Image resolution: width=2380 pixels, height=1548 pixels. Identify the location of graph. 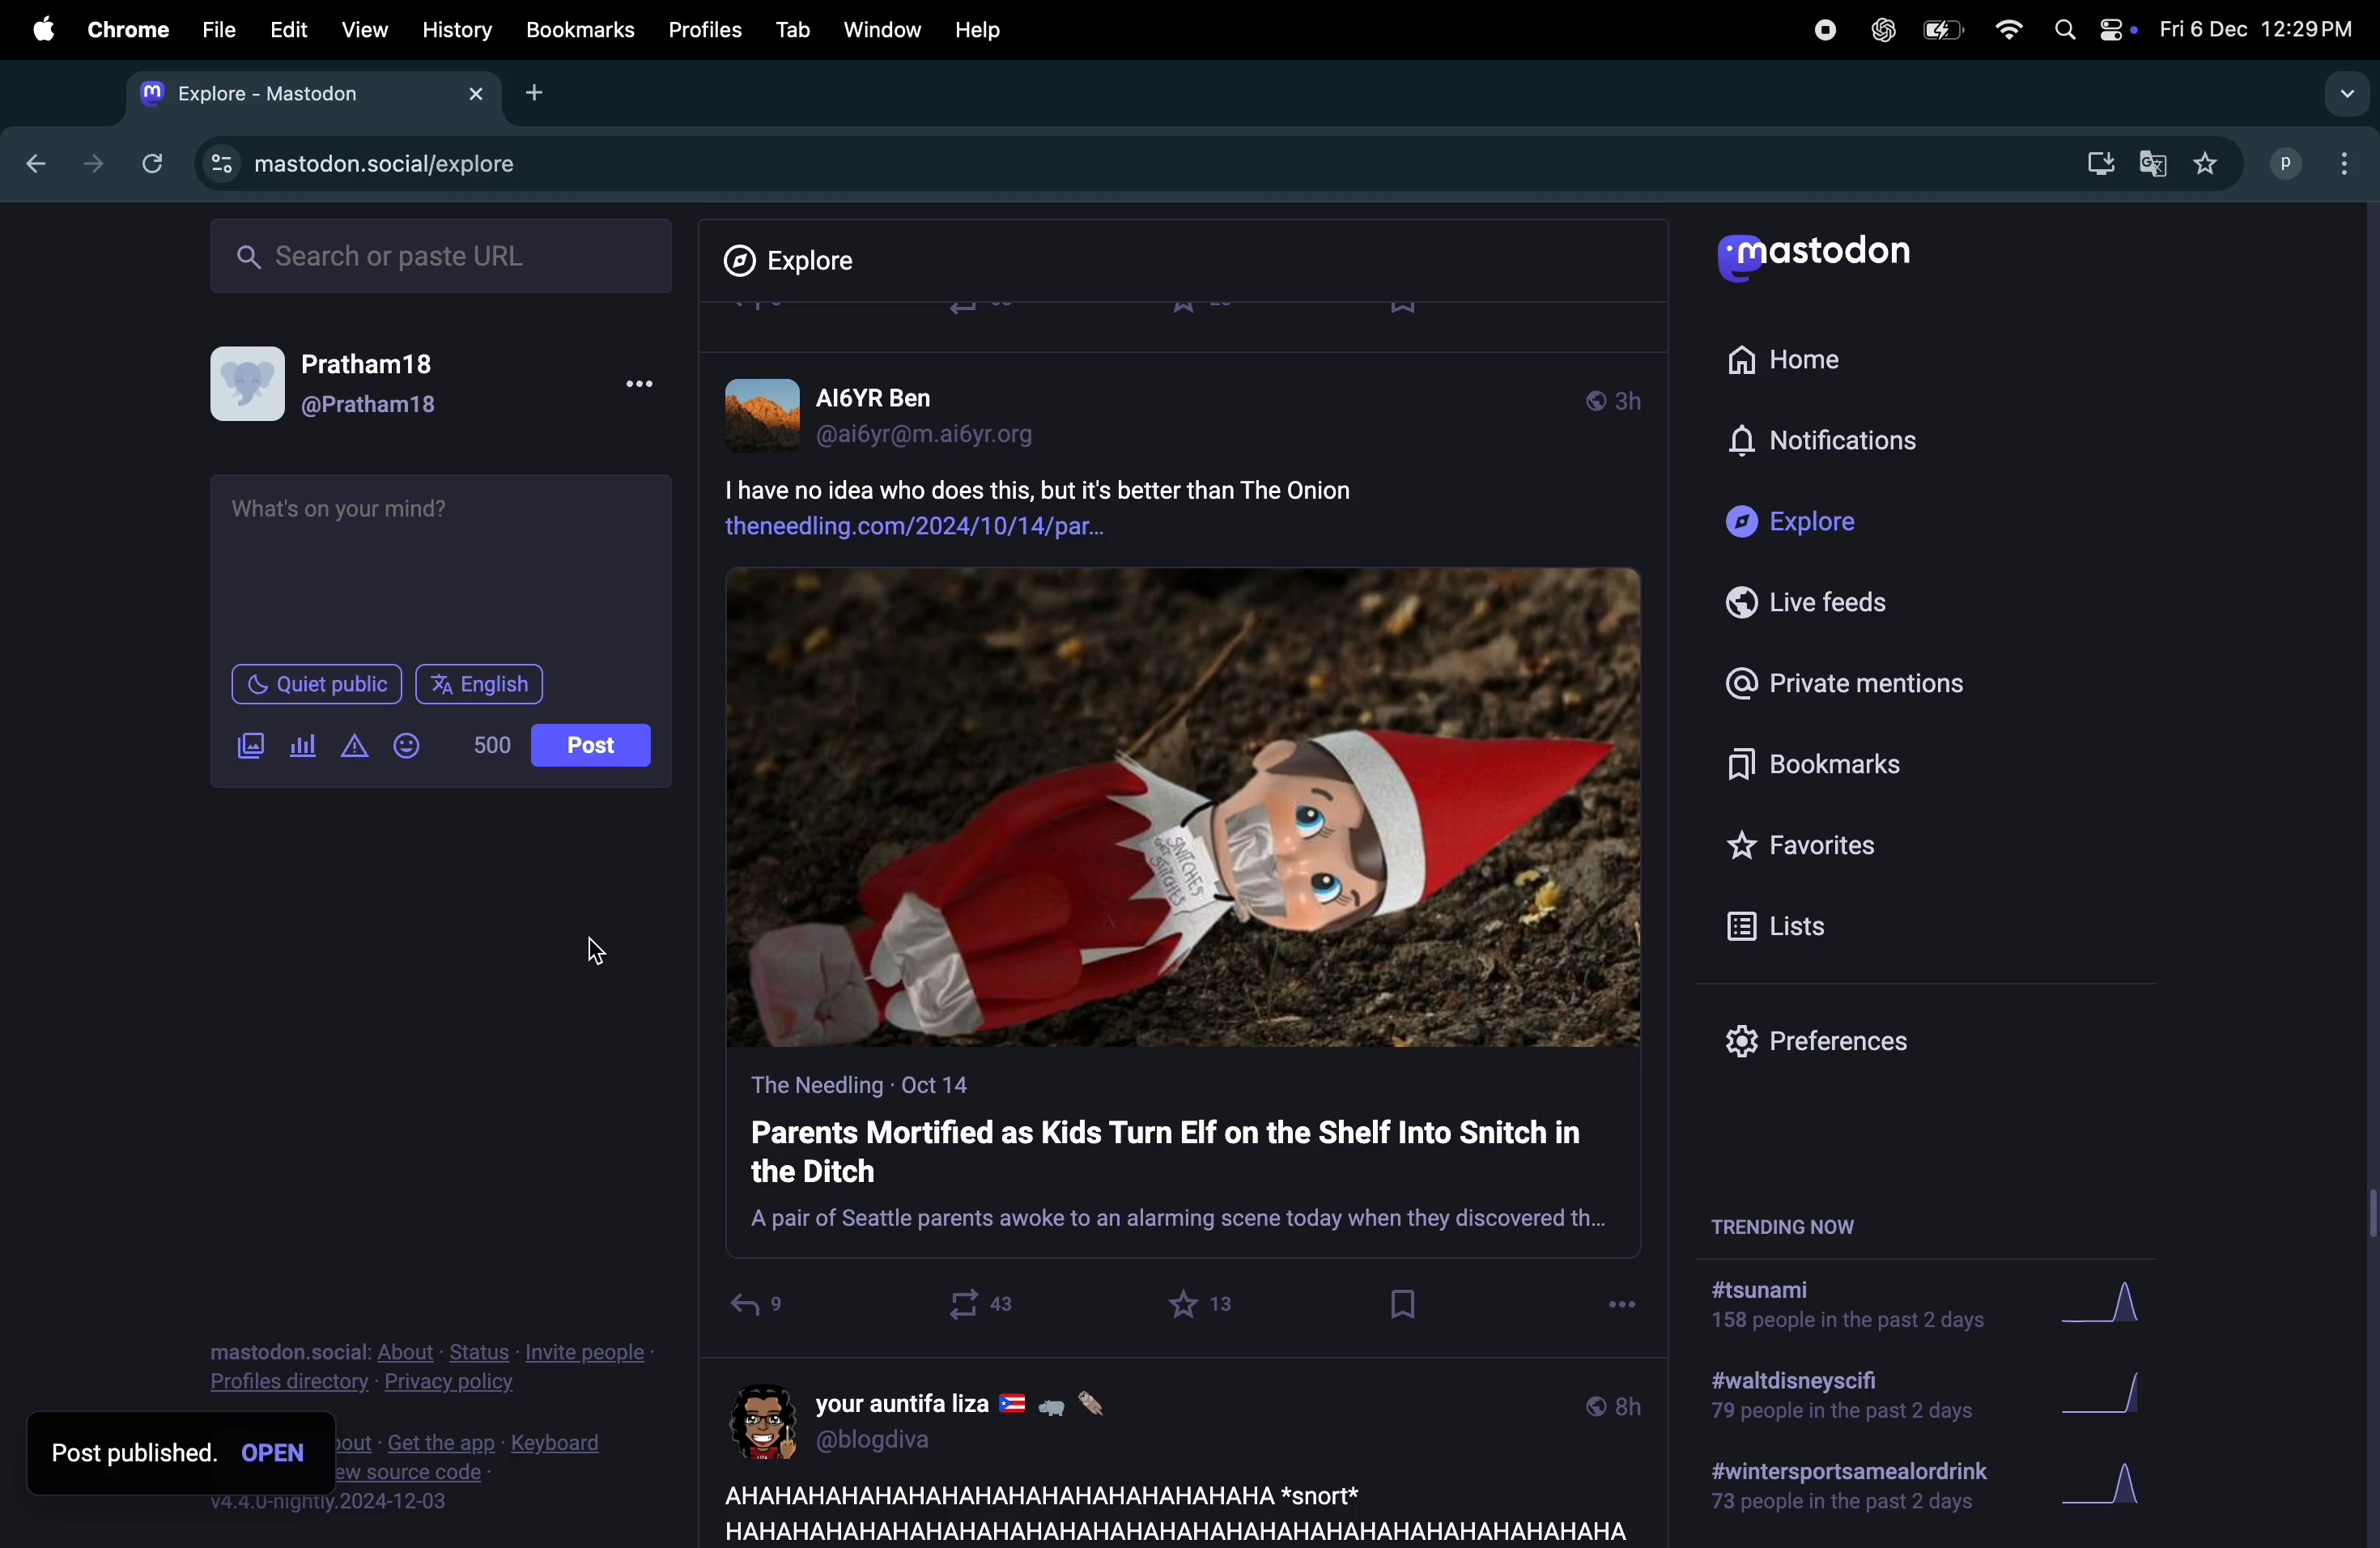
(2119, 1307).